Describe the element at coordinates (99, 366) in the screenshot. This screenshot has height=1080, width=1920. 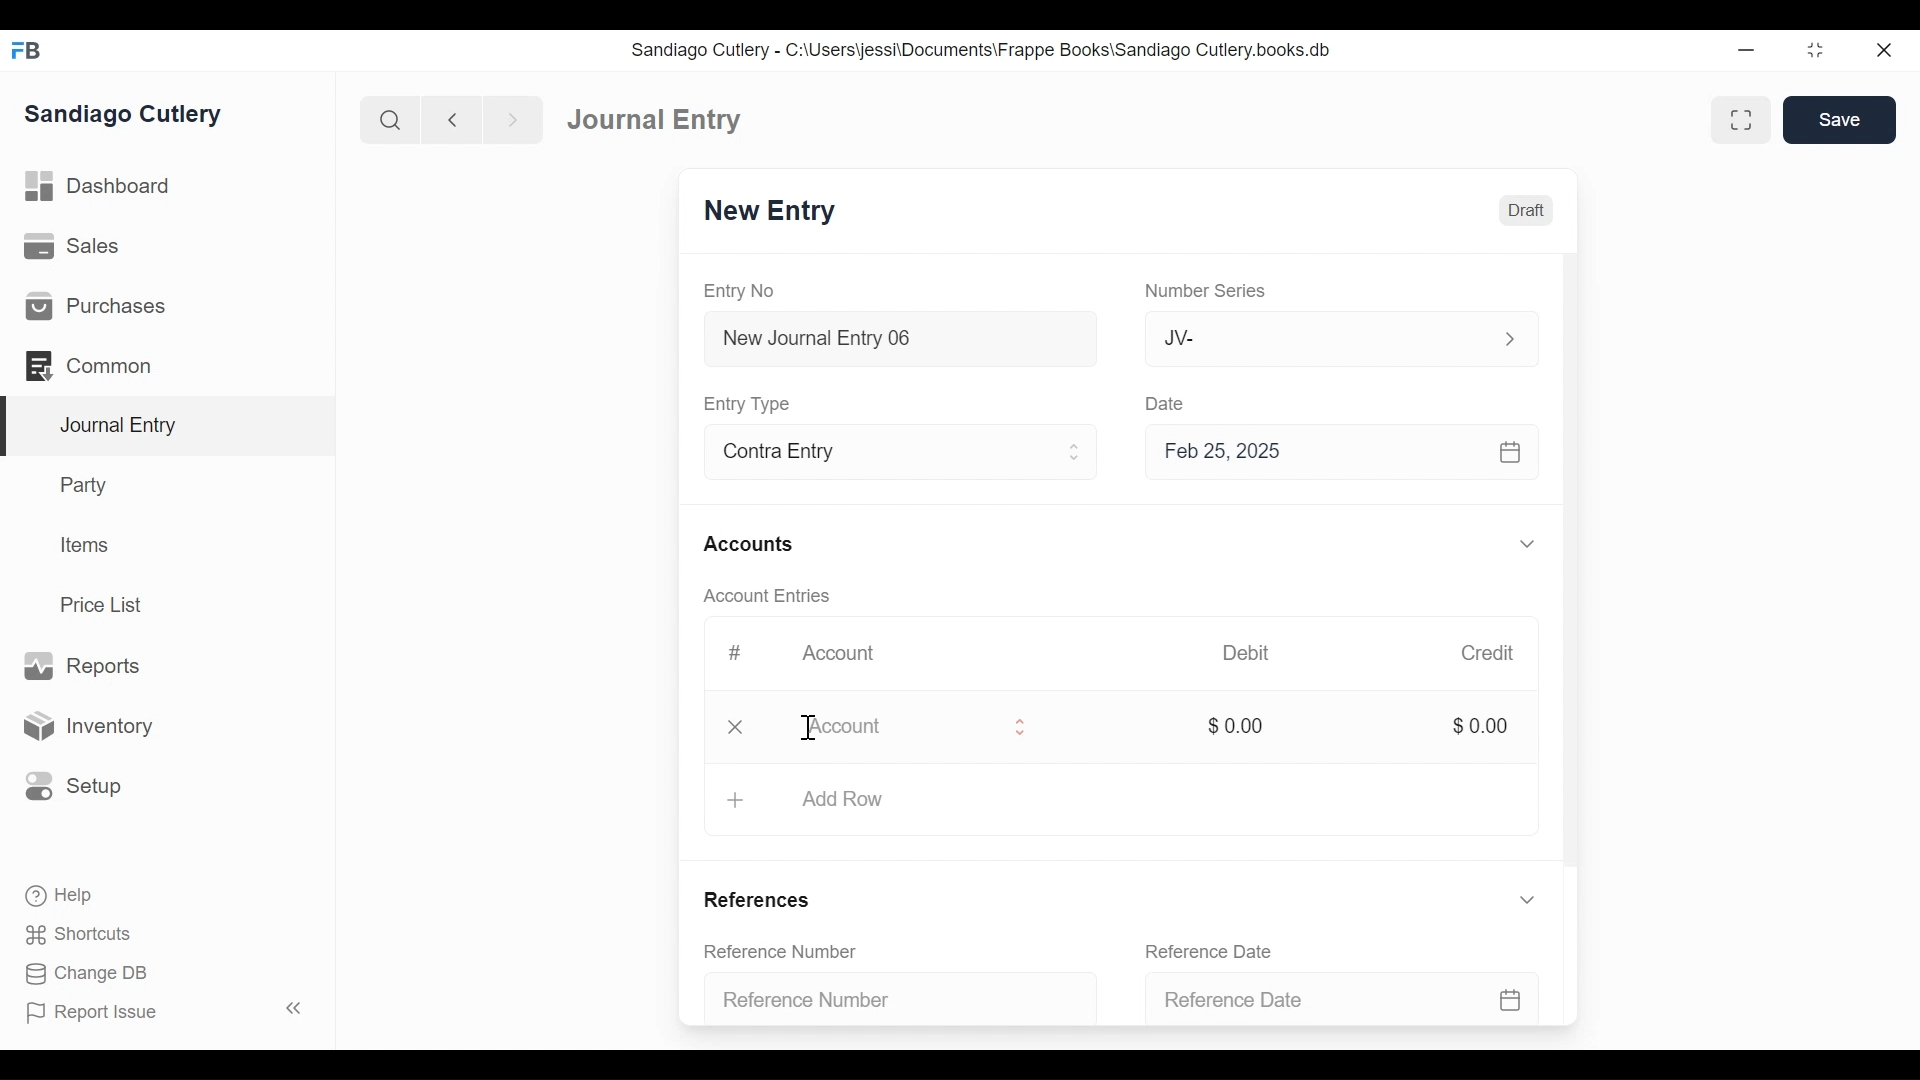
I see `Common` at that location.